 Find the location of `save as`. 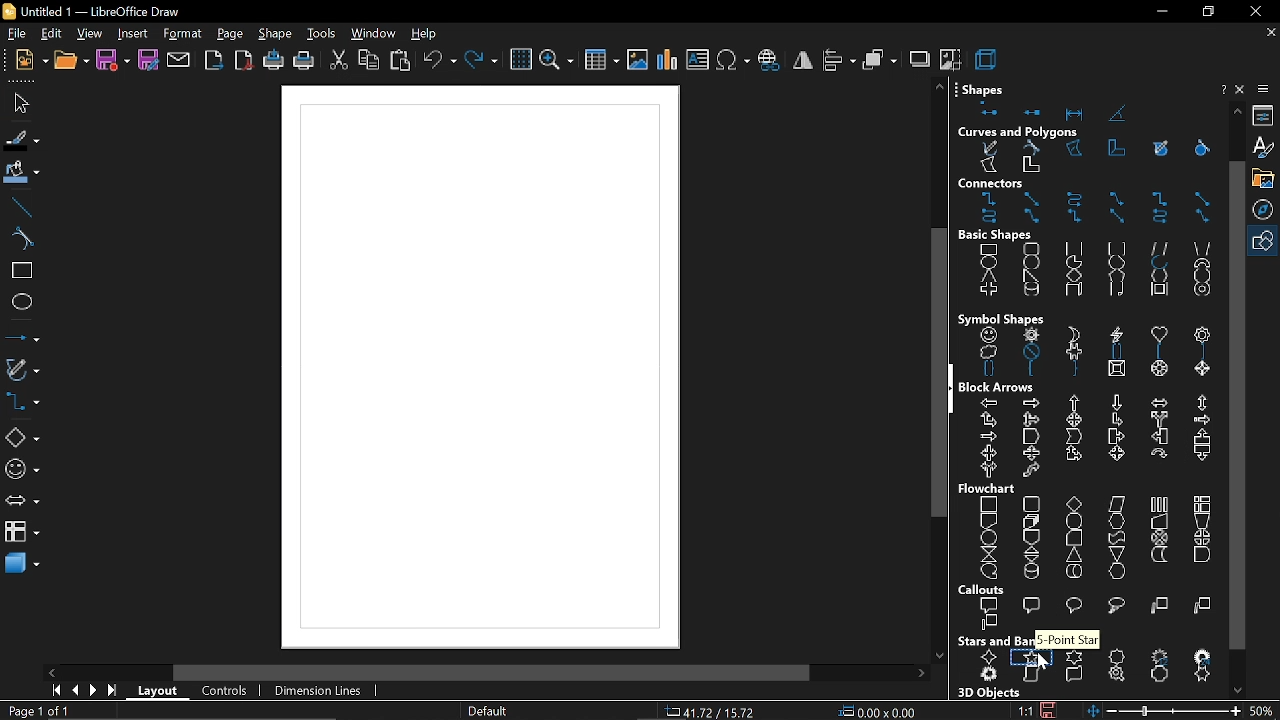

save as is located at coordinates (148, 61).